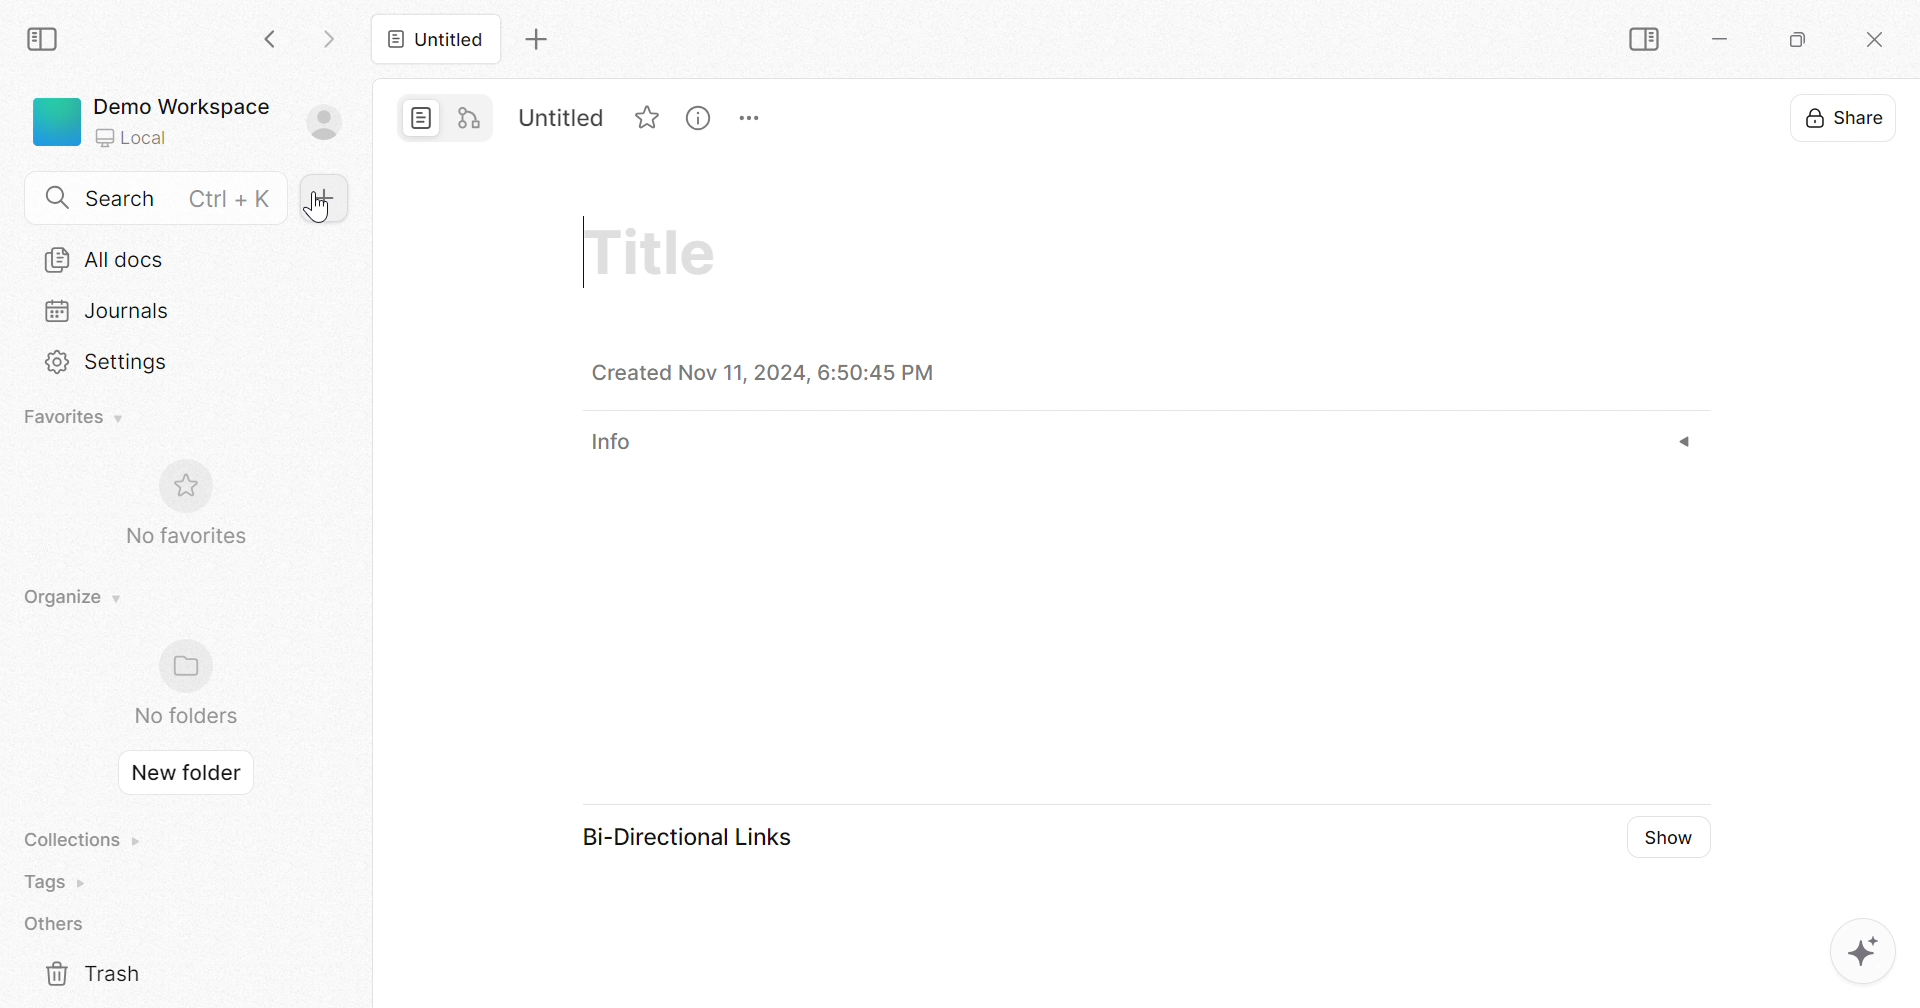  I want to click on Journals, so click(109, 312).